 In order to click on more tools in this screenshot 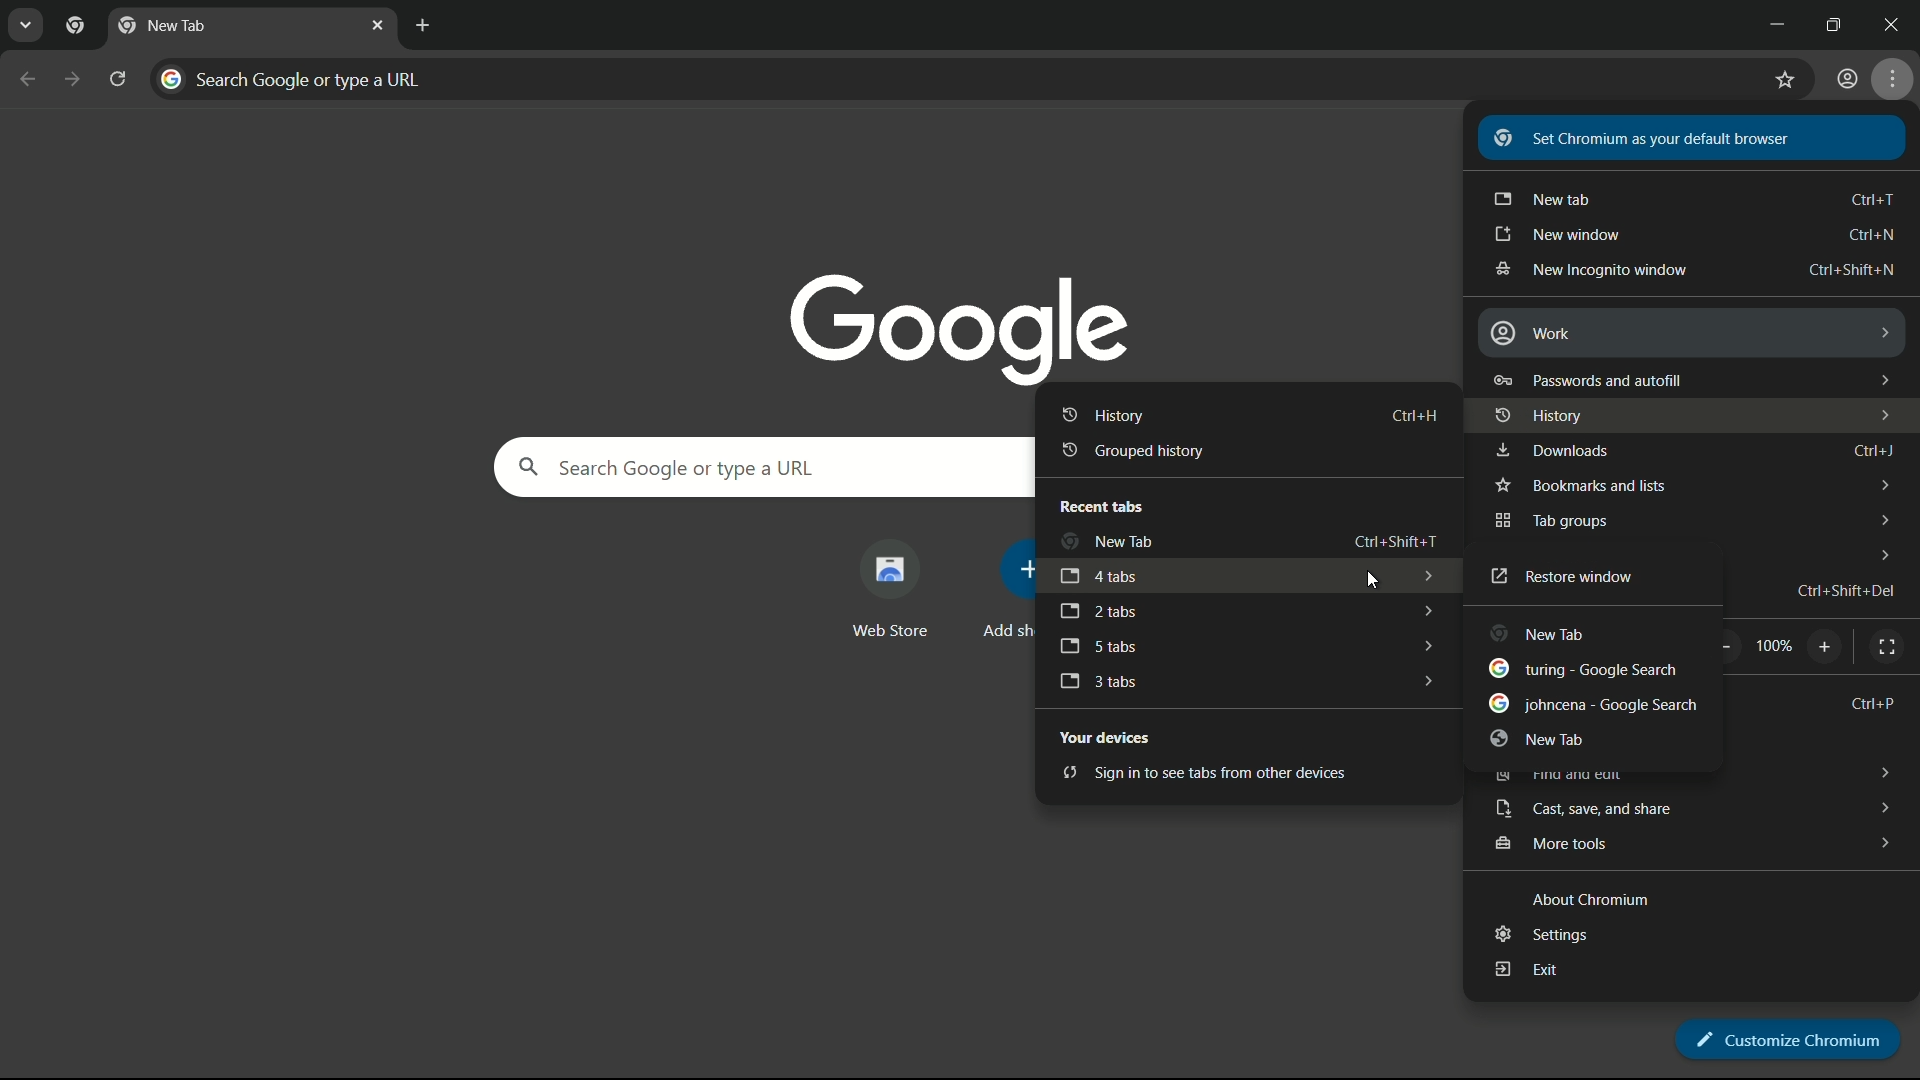, I will do `click(1556, 844)`.